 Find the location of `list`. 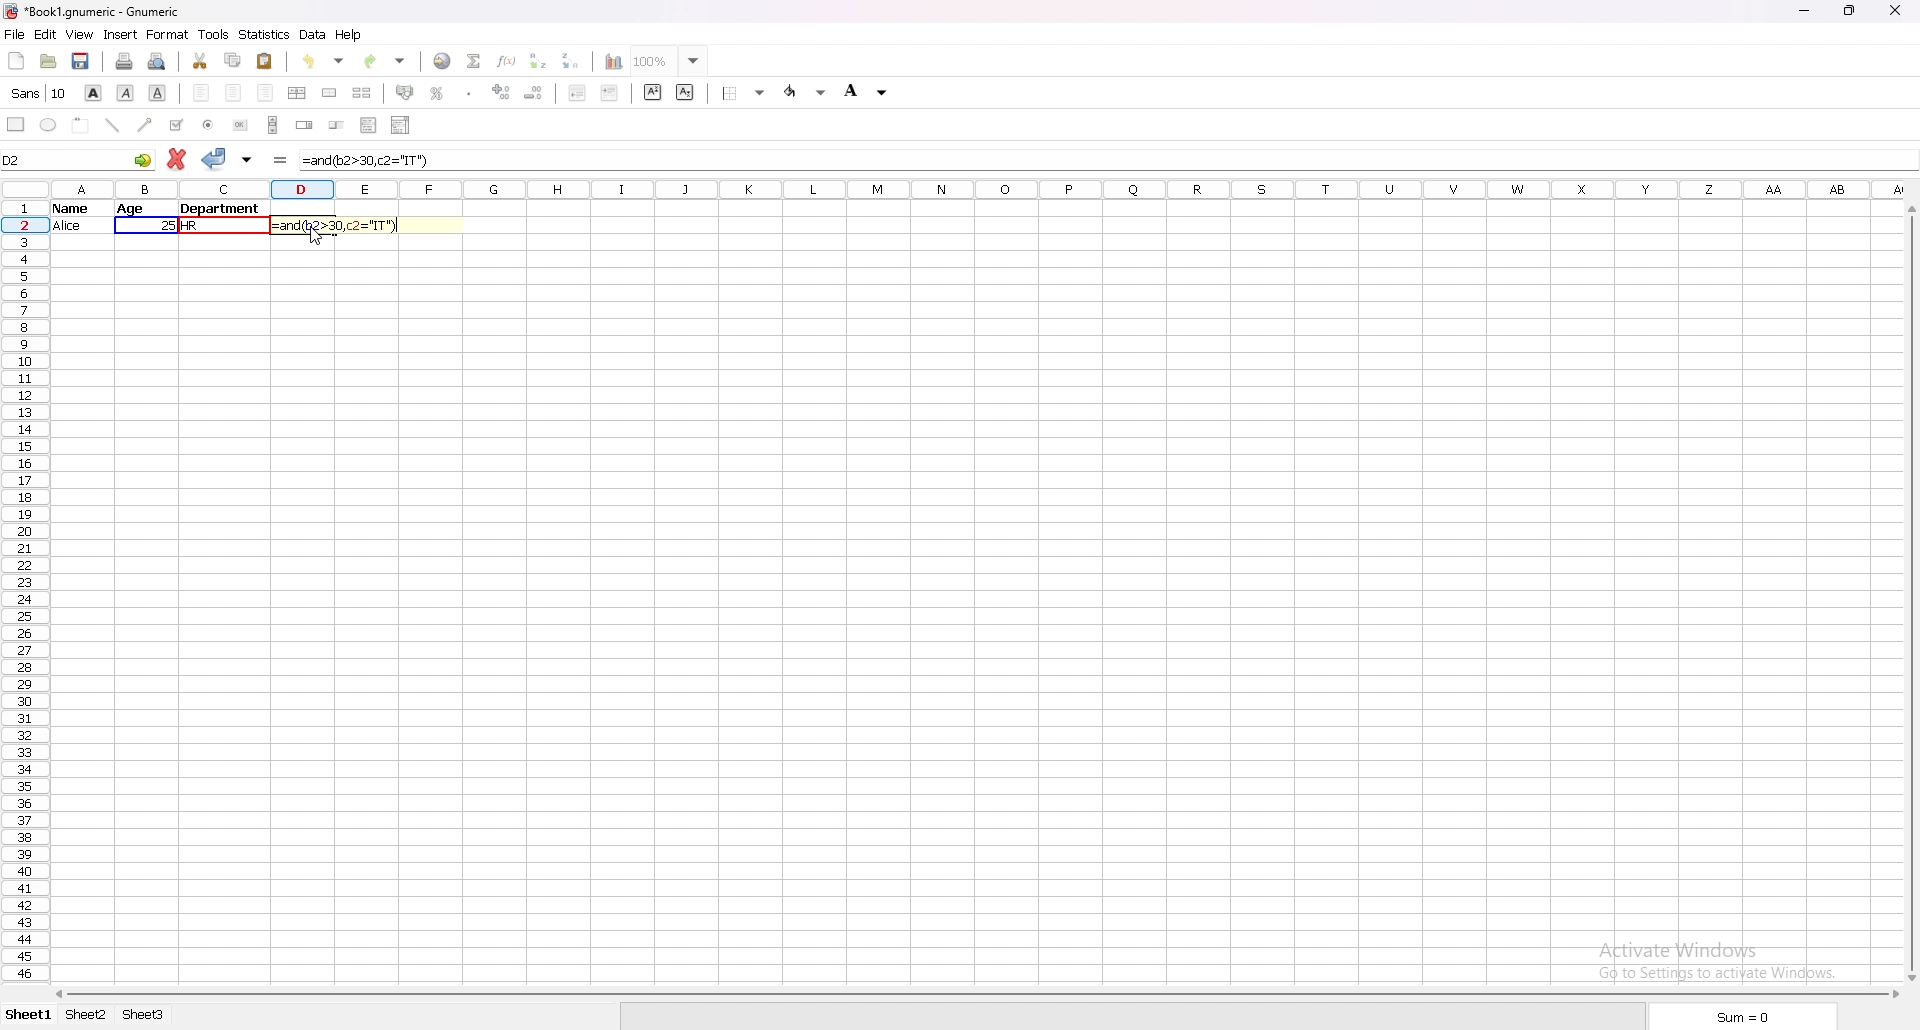

list is located at coordinates (369, 125).